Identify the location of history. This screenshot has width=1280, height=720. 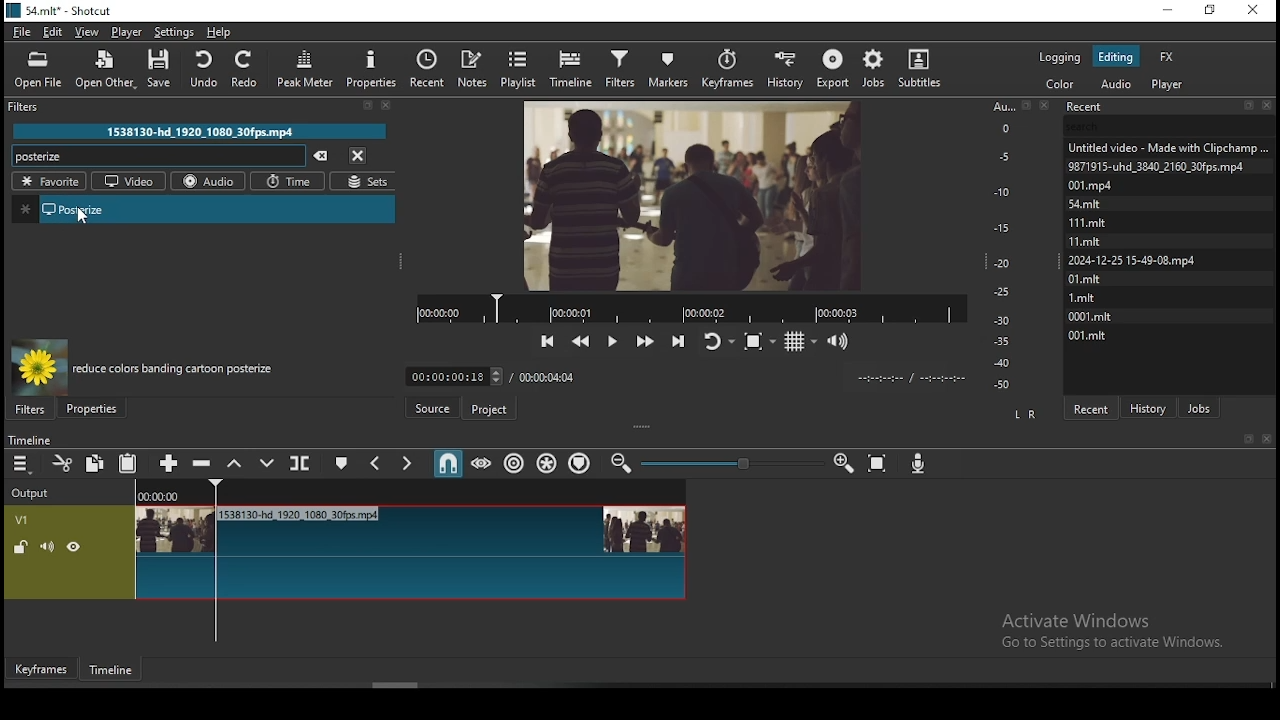
(786, 69).